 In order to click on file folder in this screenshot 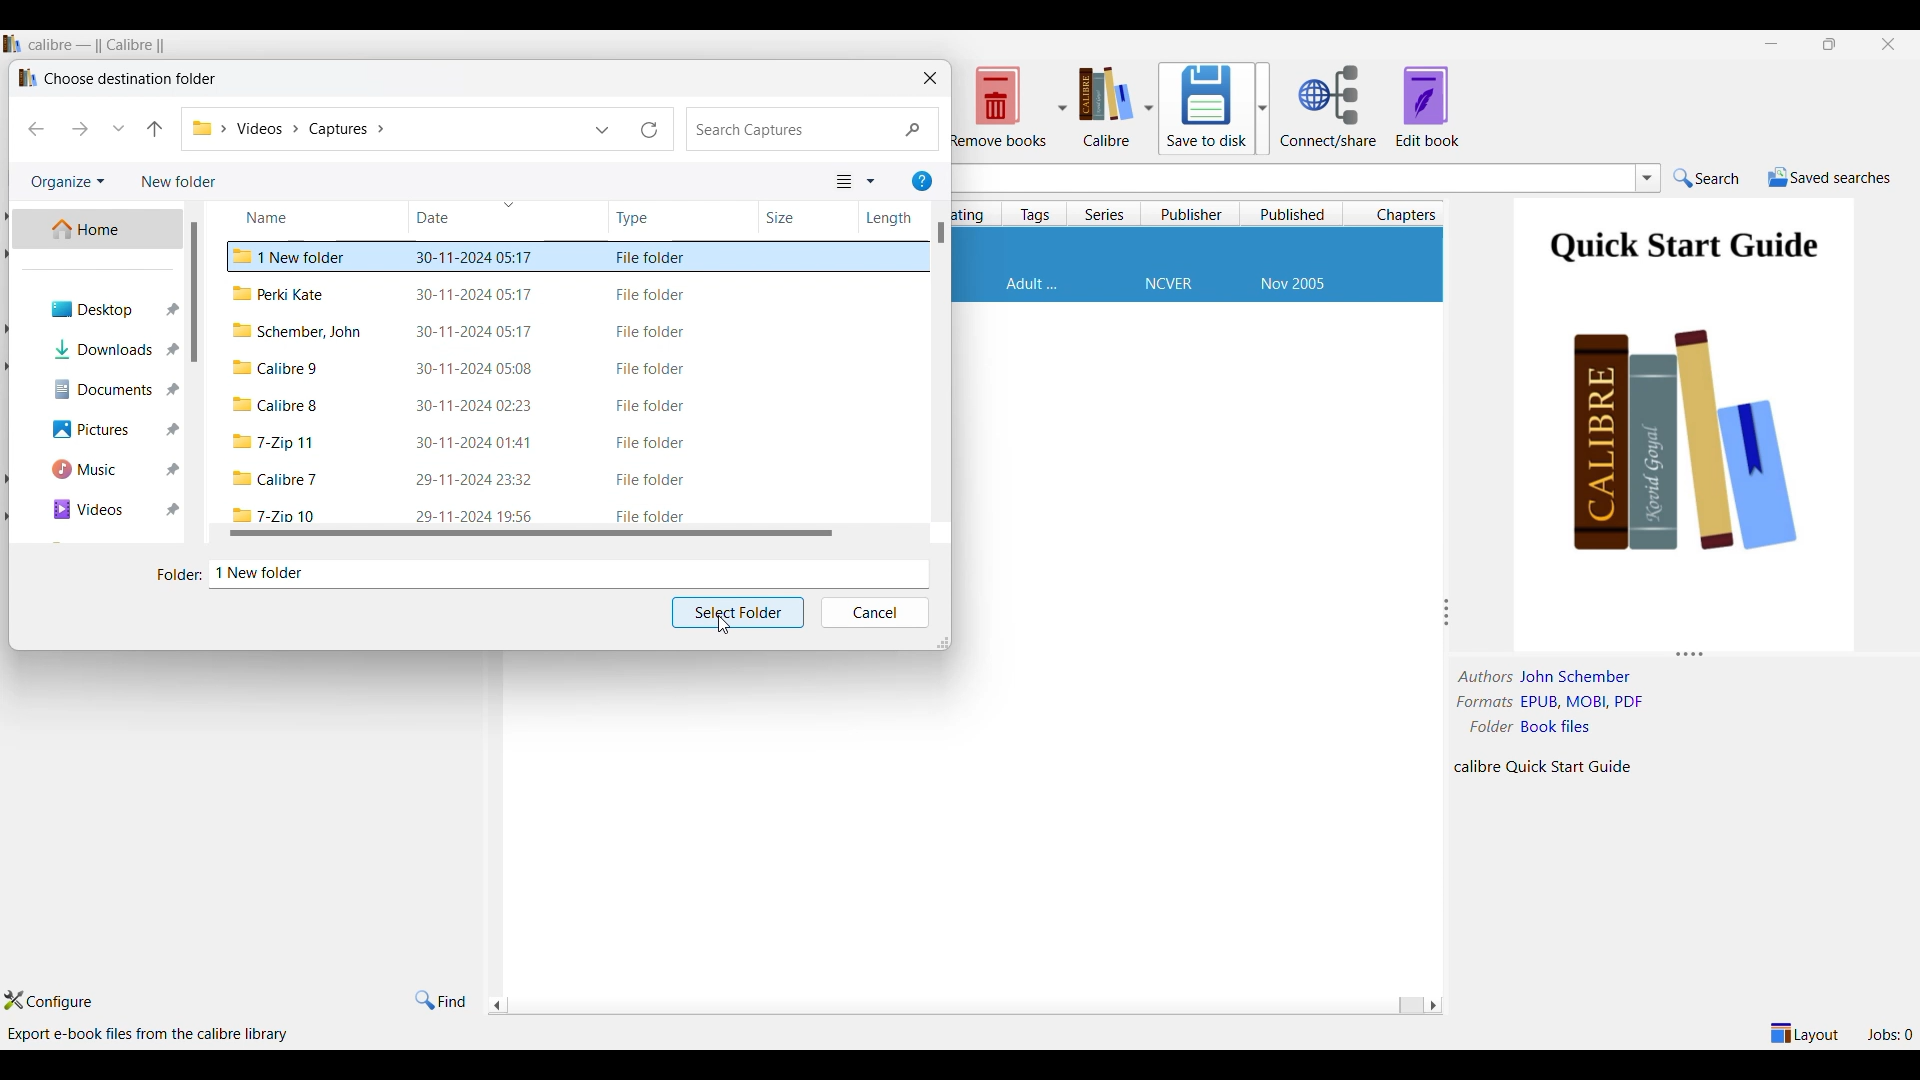, I will do `click(653, 295)`.